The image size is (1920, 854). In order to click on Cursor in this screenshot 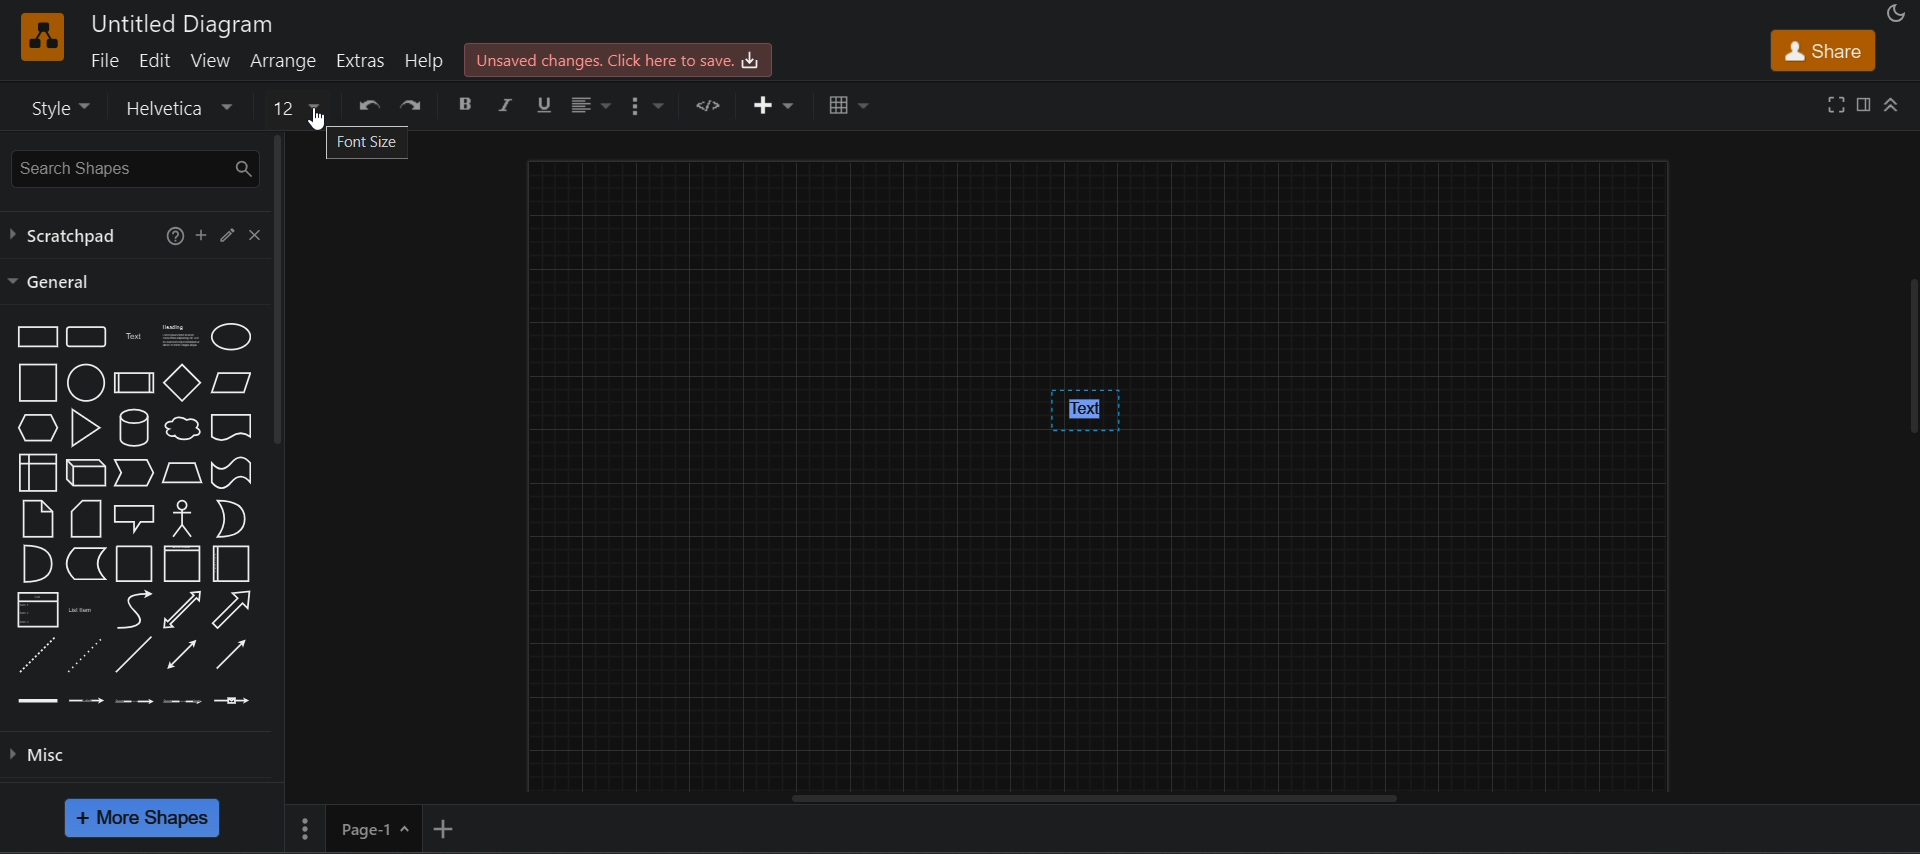, I will do `click(316, 119)`.